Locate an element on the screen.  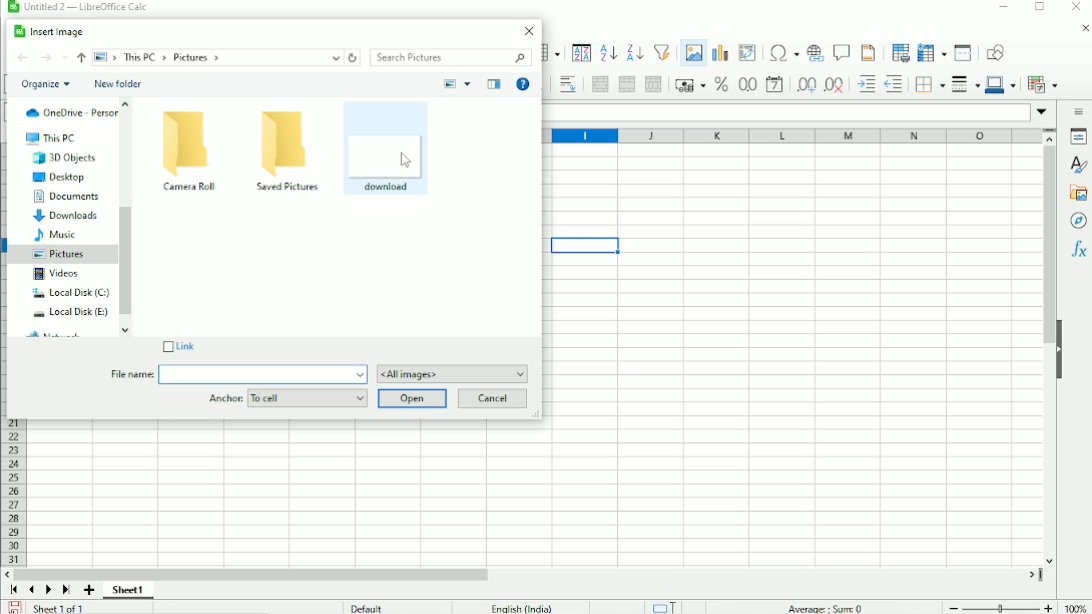
diamond is located at coordinates (368, 147).